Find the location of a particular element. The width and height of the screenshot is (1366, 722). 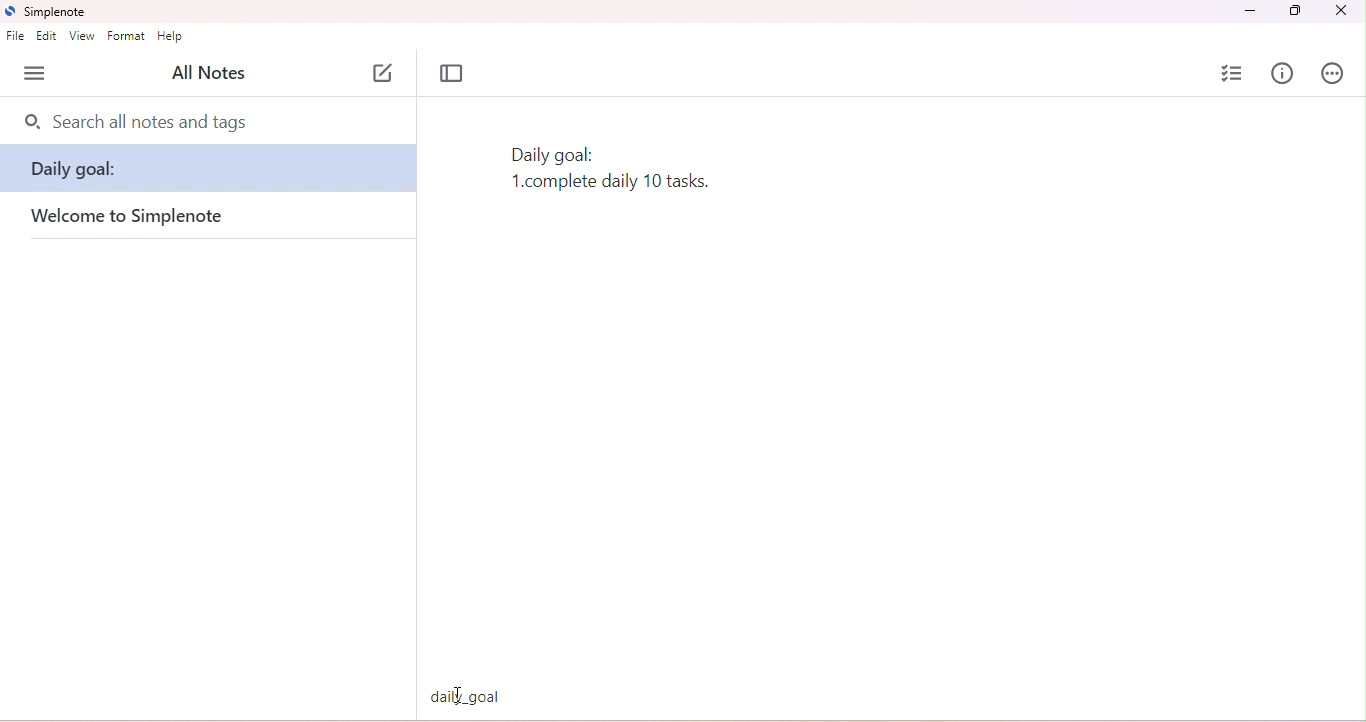

close is located at coordinates (1340, 11).